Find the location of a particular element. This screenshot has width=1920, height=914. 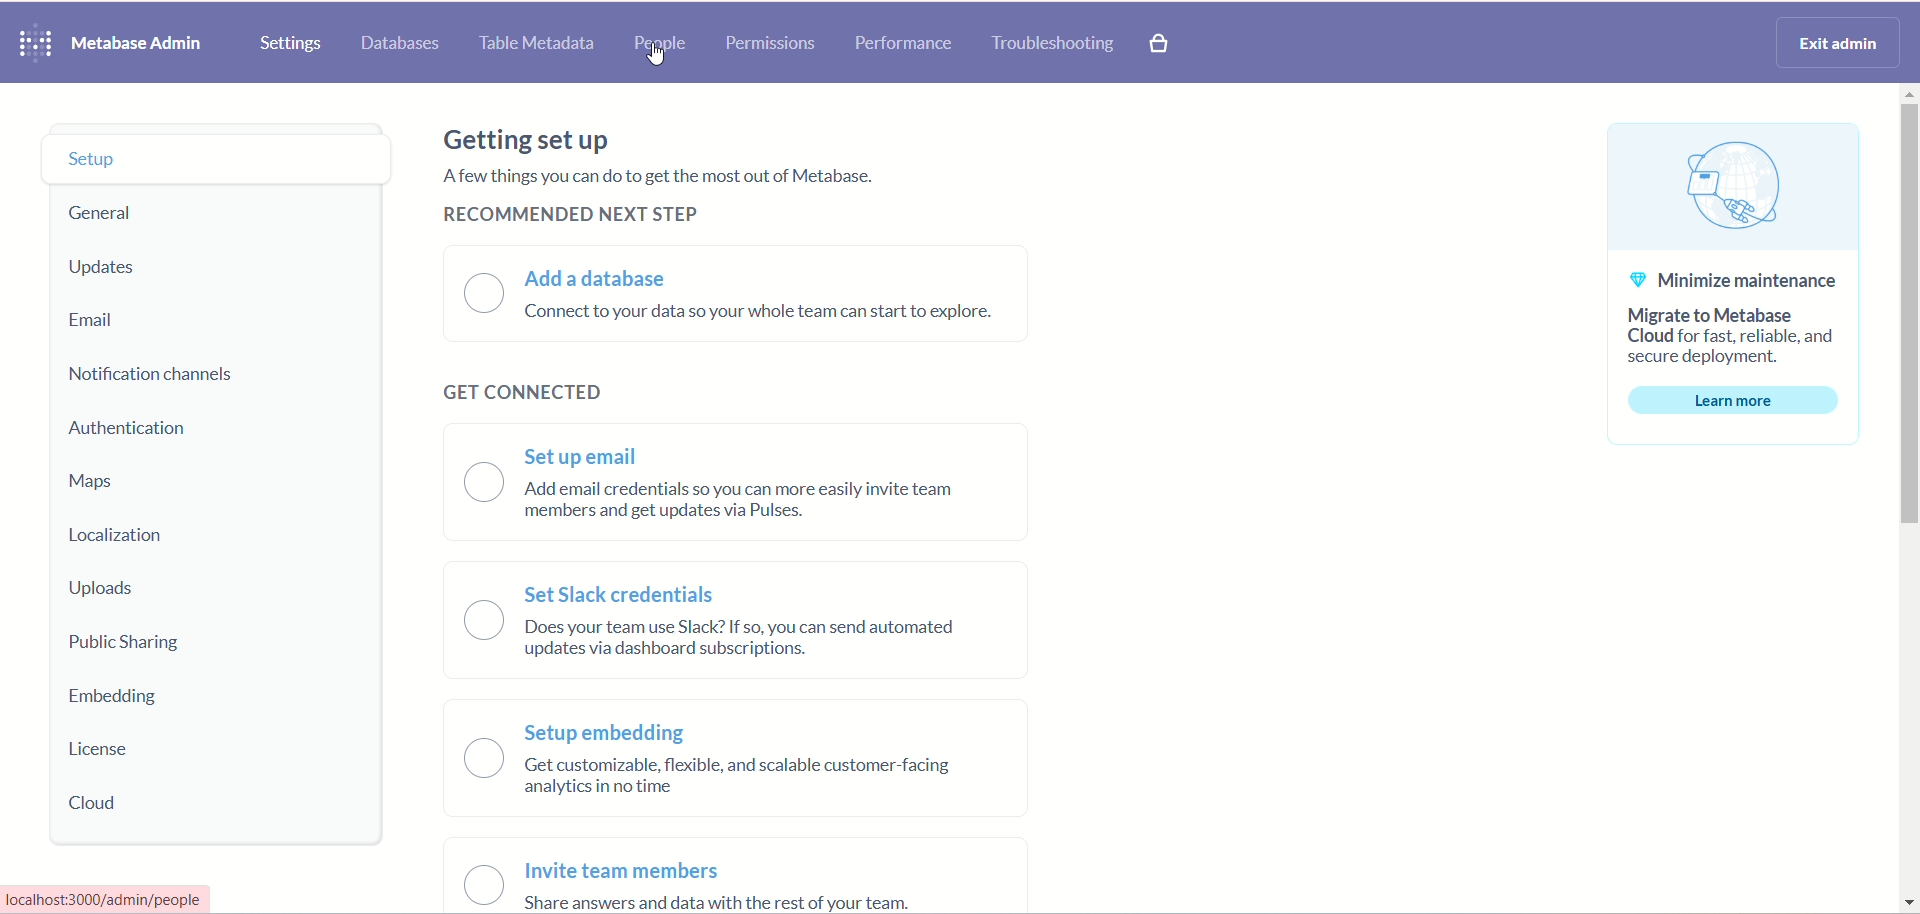

setup is located at coordinates (217, 158).